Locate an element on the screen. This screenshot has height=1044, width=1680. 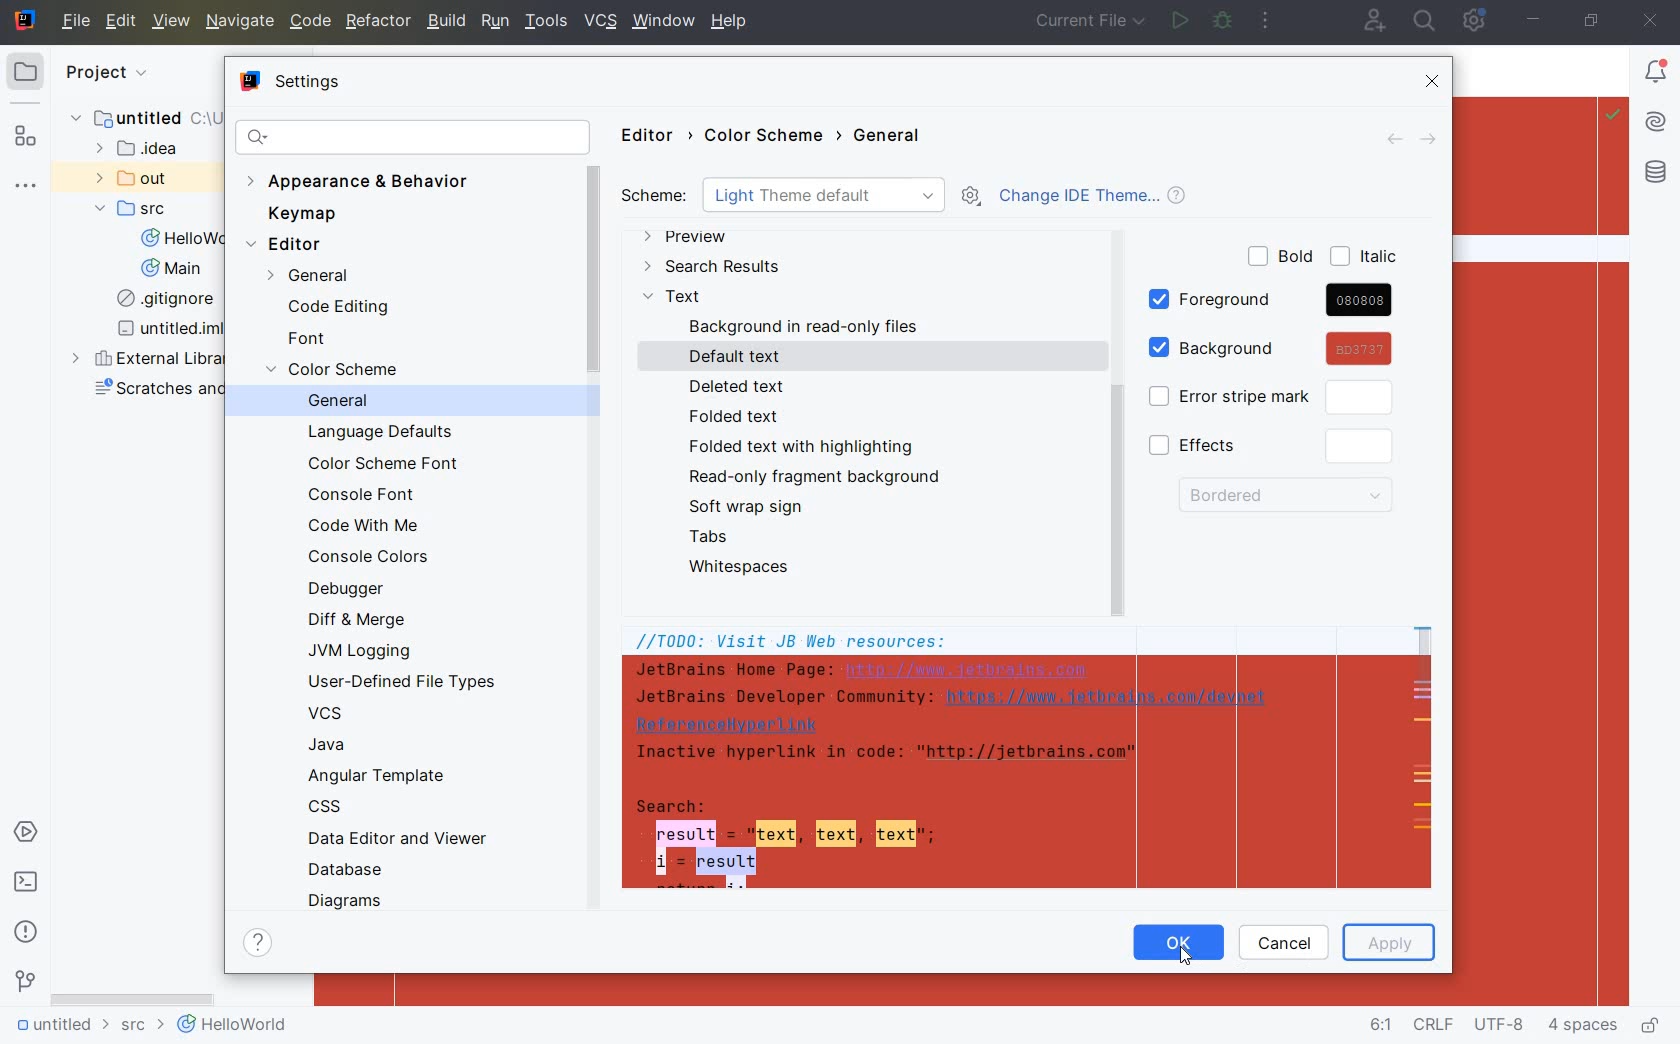
DELETED TEXT is located at coordinates (736, 385).